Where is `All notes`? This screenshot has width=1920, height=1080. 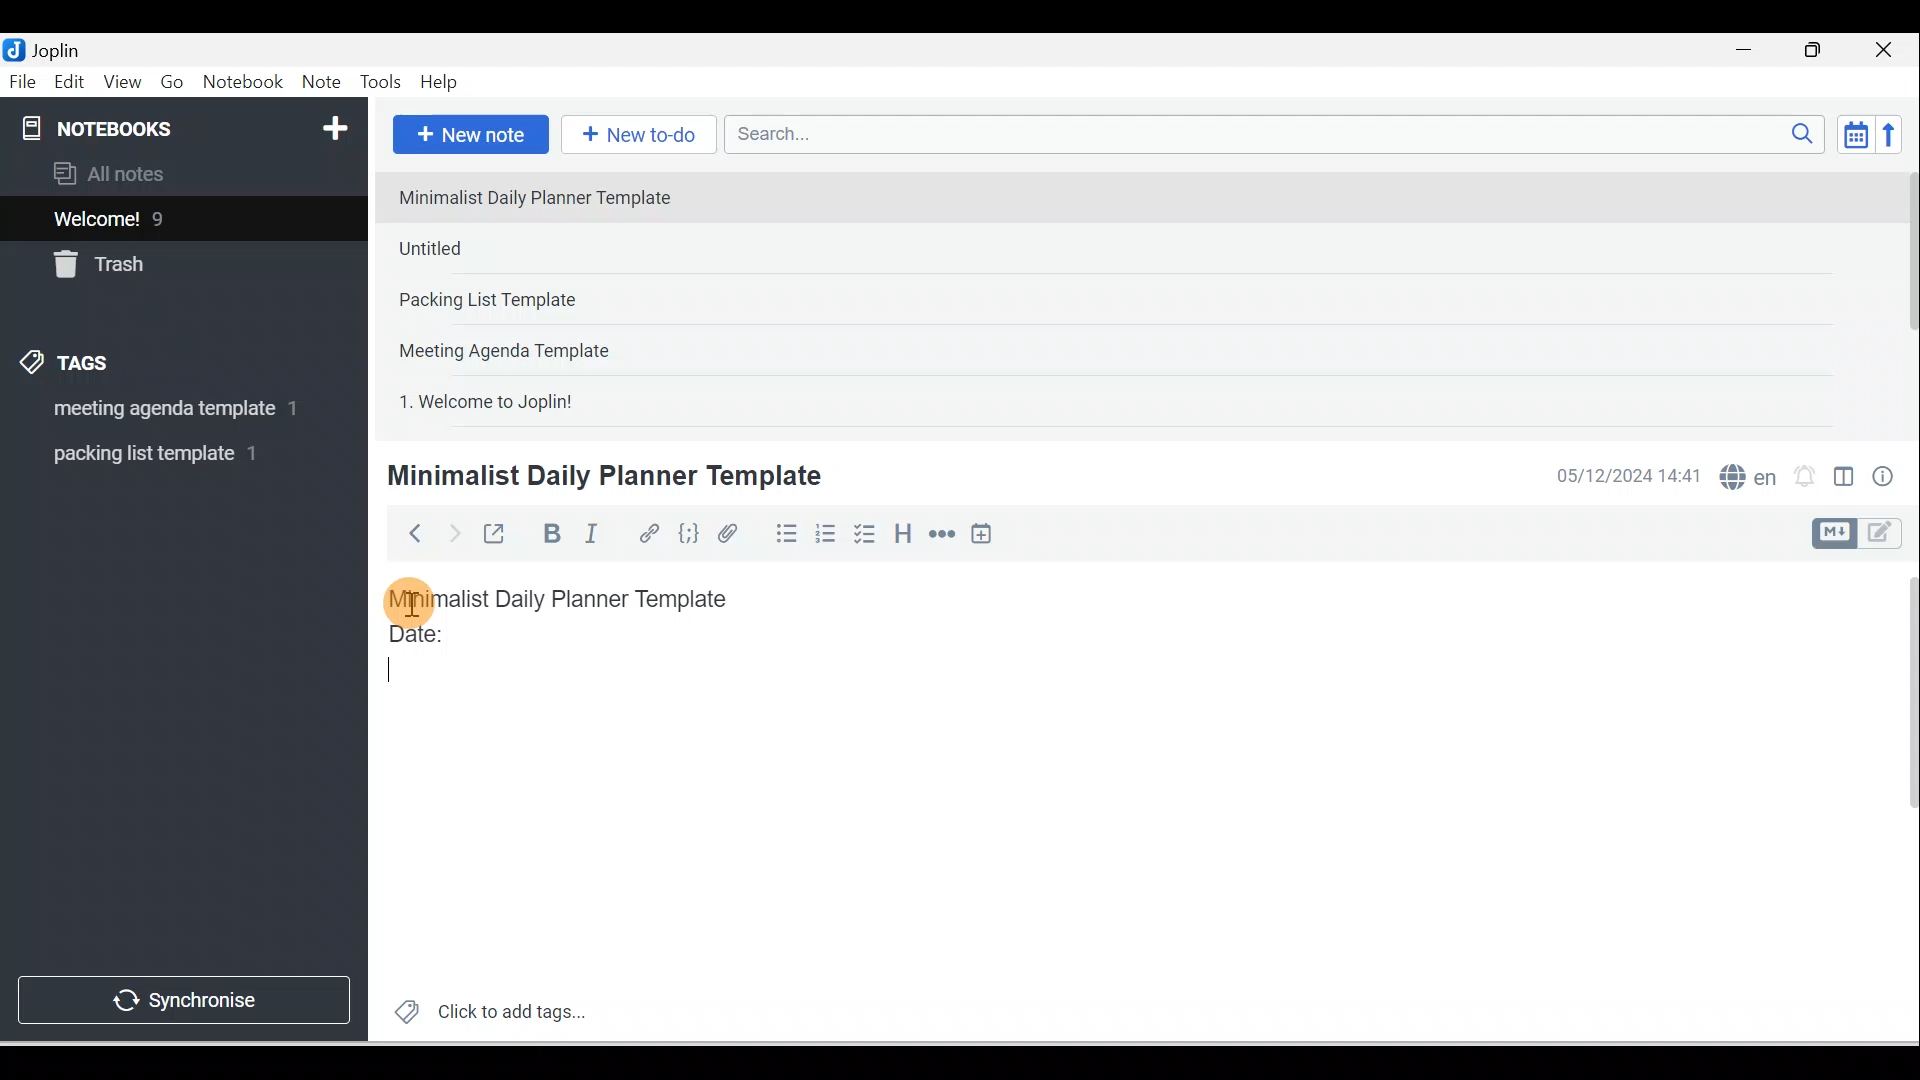
All notes is located at coordinates (181, 173).